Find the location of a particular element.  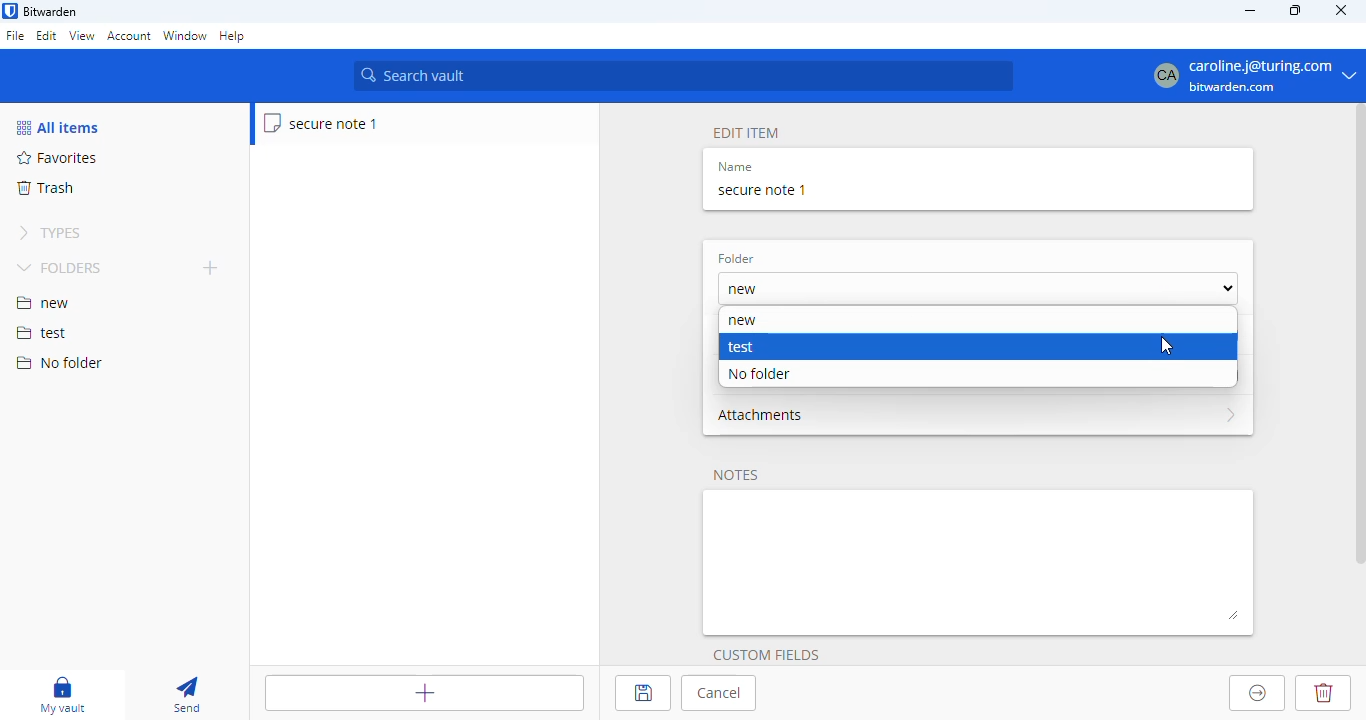

help is located at coordinates (233, 37).